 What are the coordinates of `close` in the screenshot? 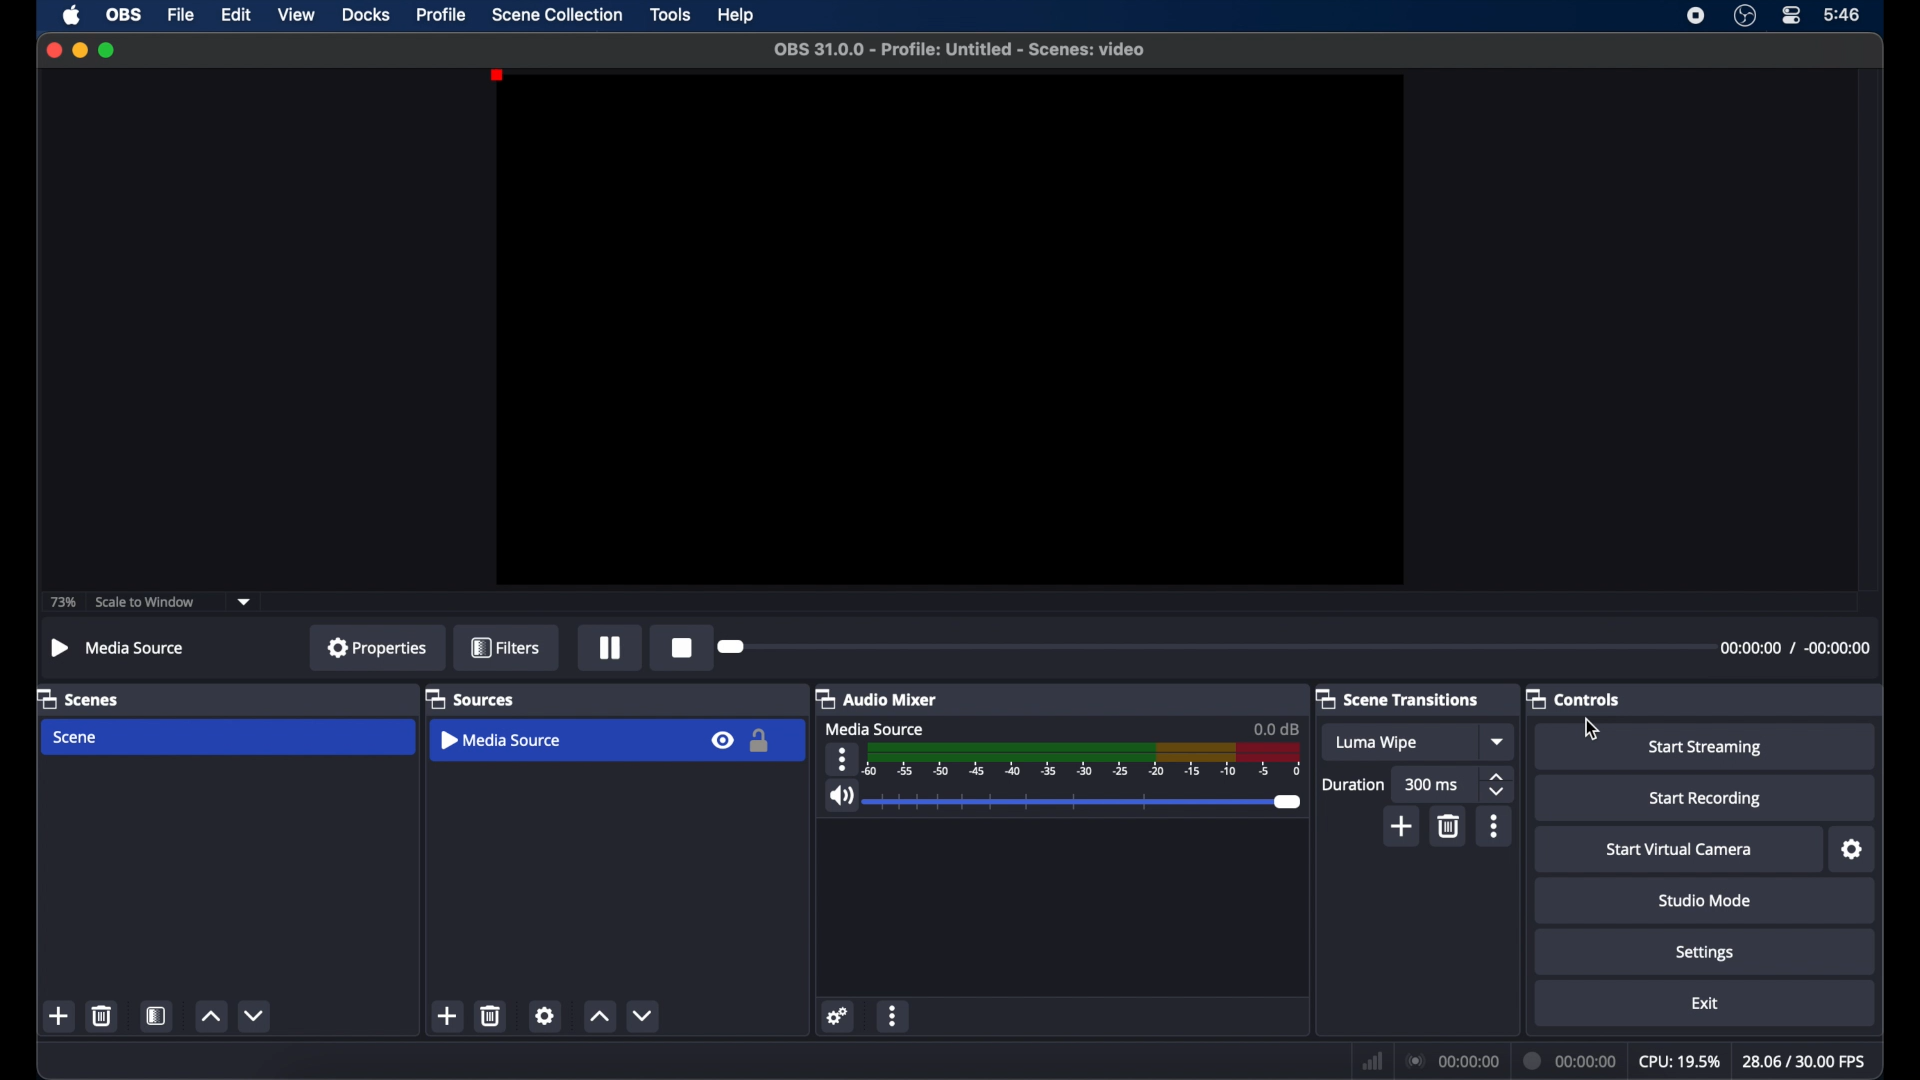 It's located at (53, 50).